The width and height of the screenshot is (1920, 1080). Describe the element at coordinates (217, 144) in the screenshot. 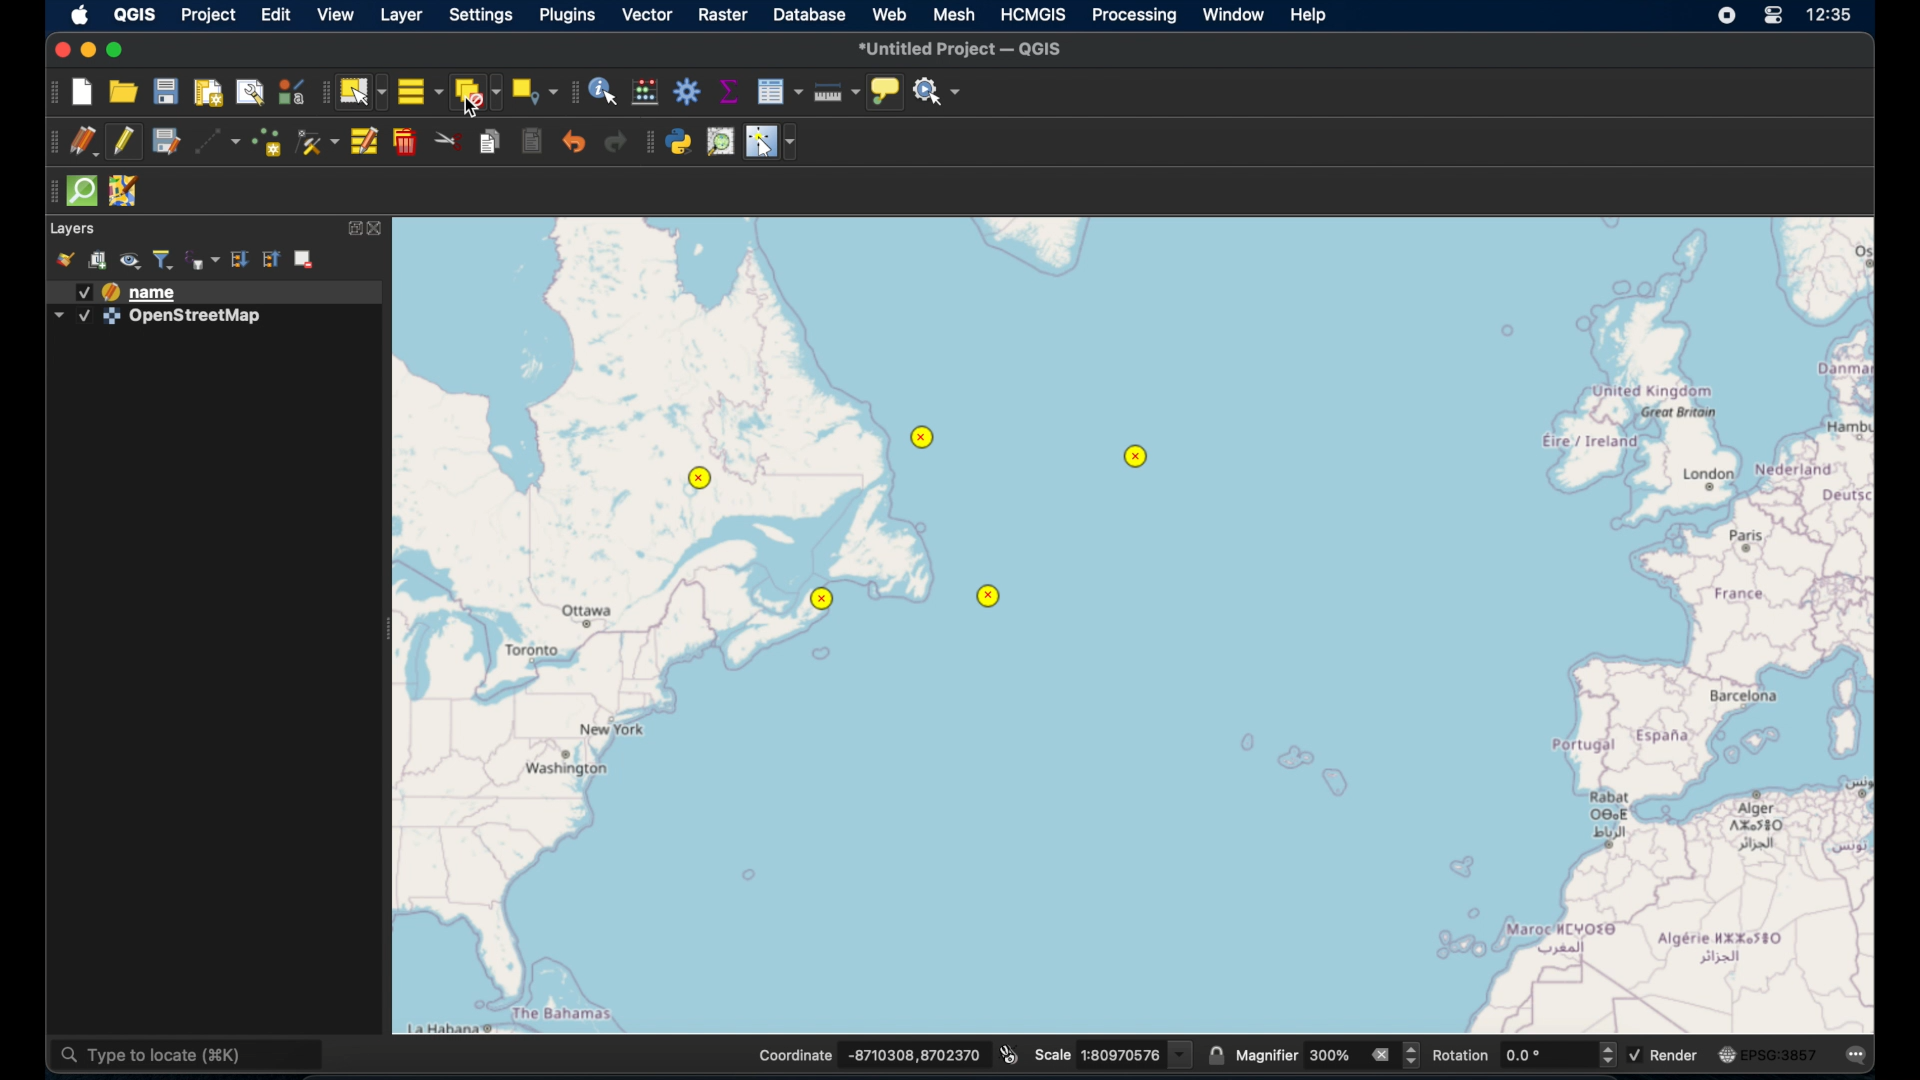

I see `digitize with segment` at that location.